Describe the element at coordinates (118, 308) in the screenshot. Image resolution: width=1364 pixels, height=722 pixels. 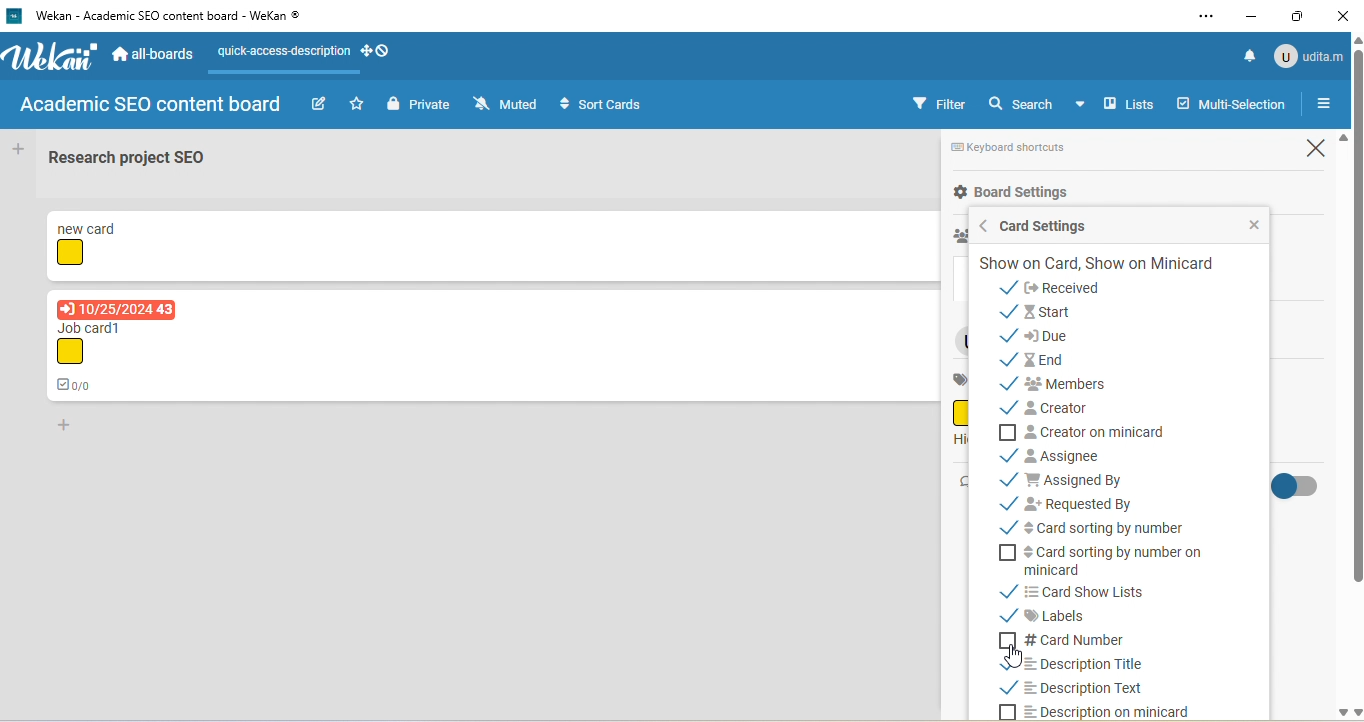
I see `due date` at that location.